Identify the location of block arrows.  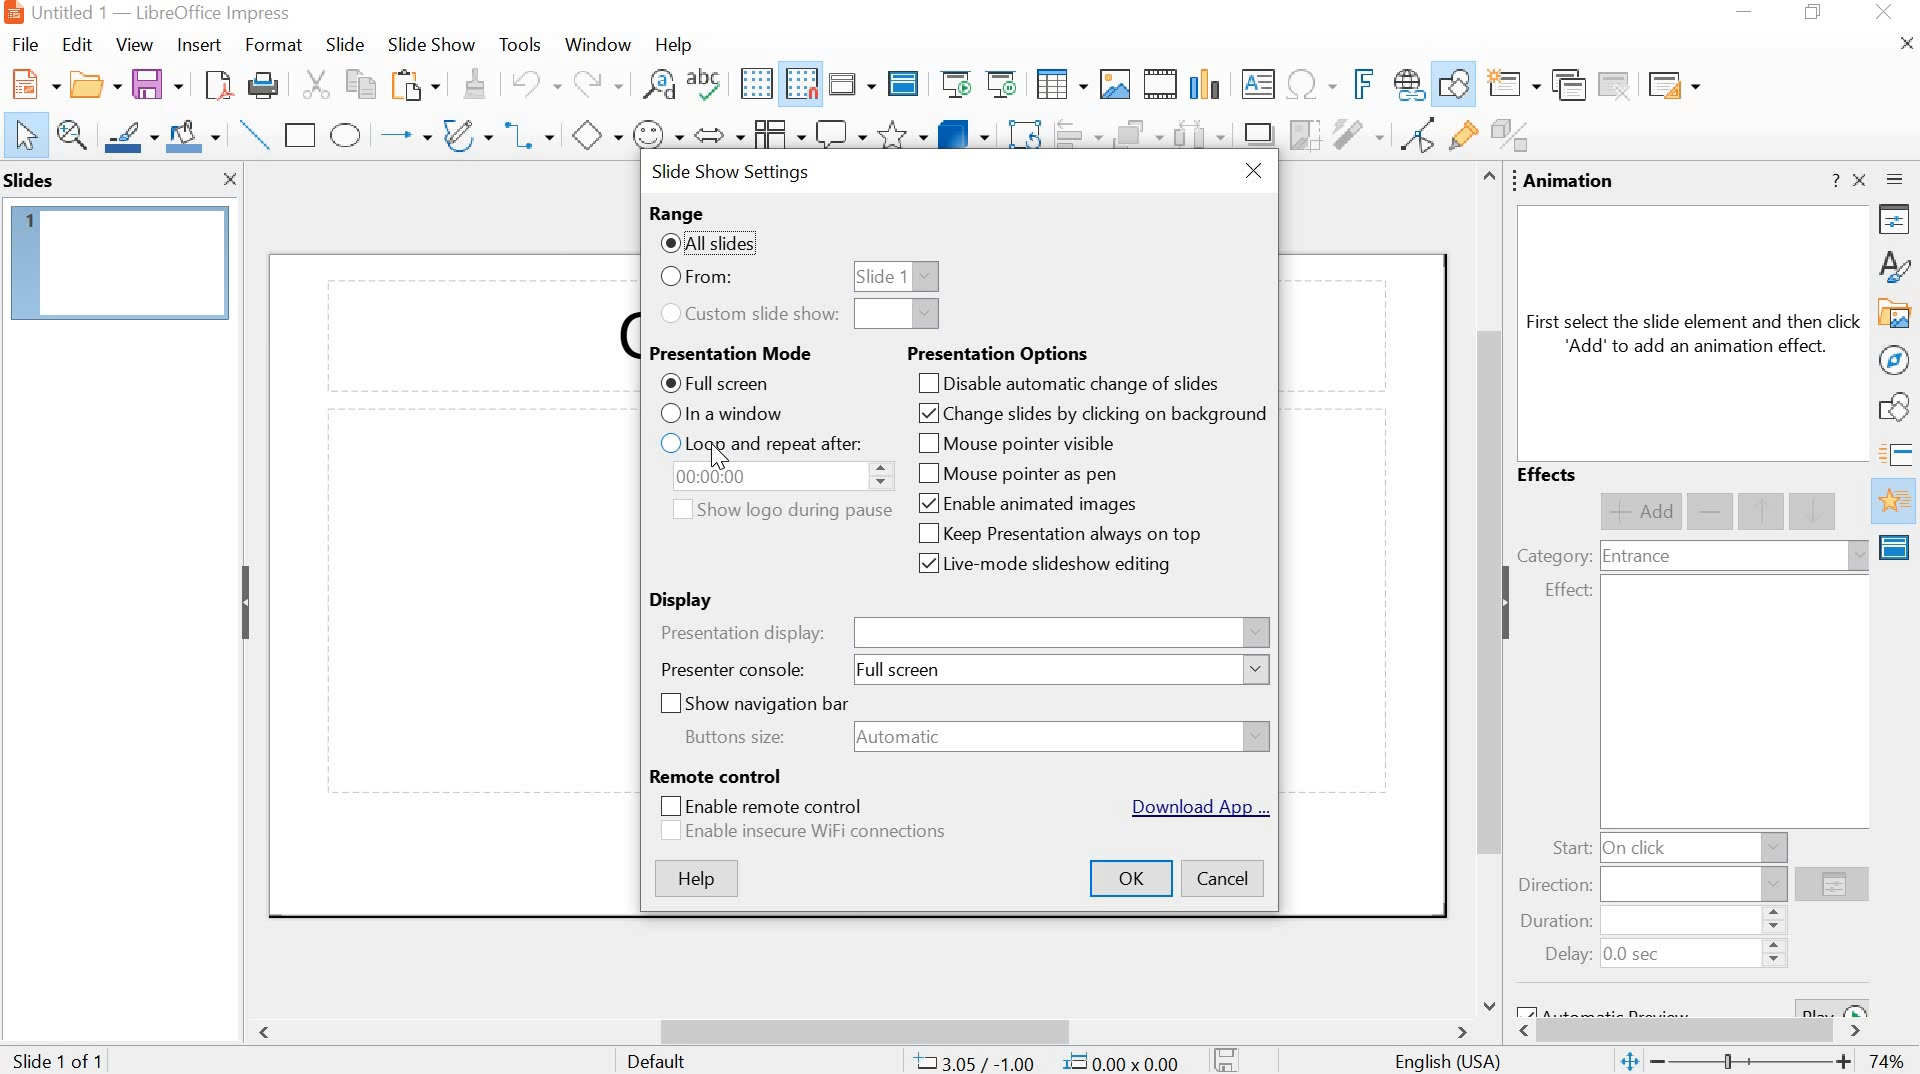
(717, 137).